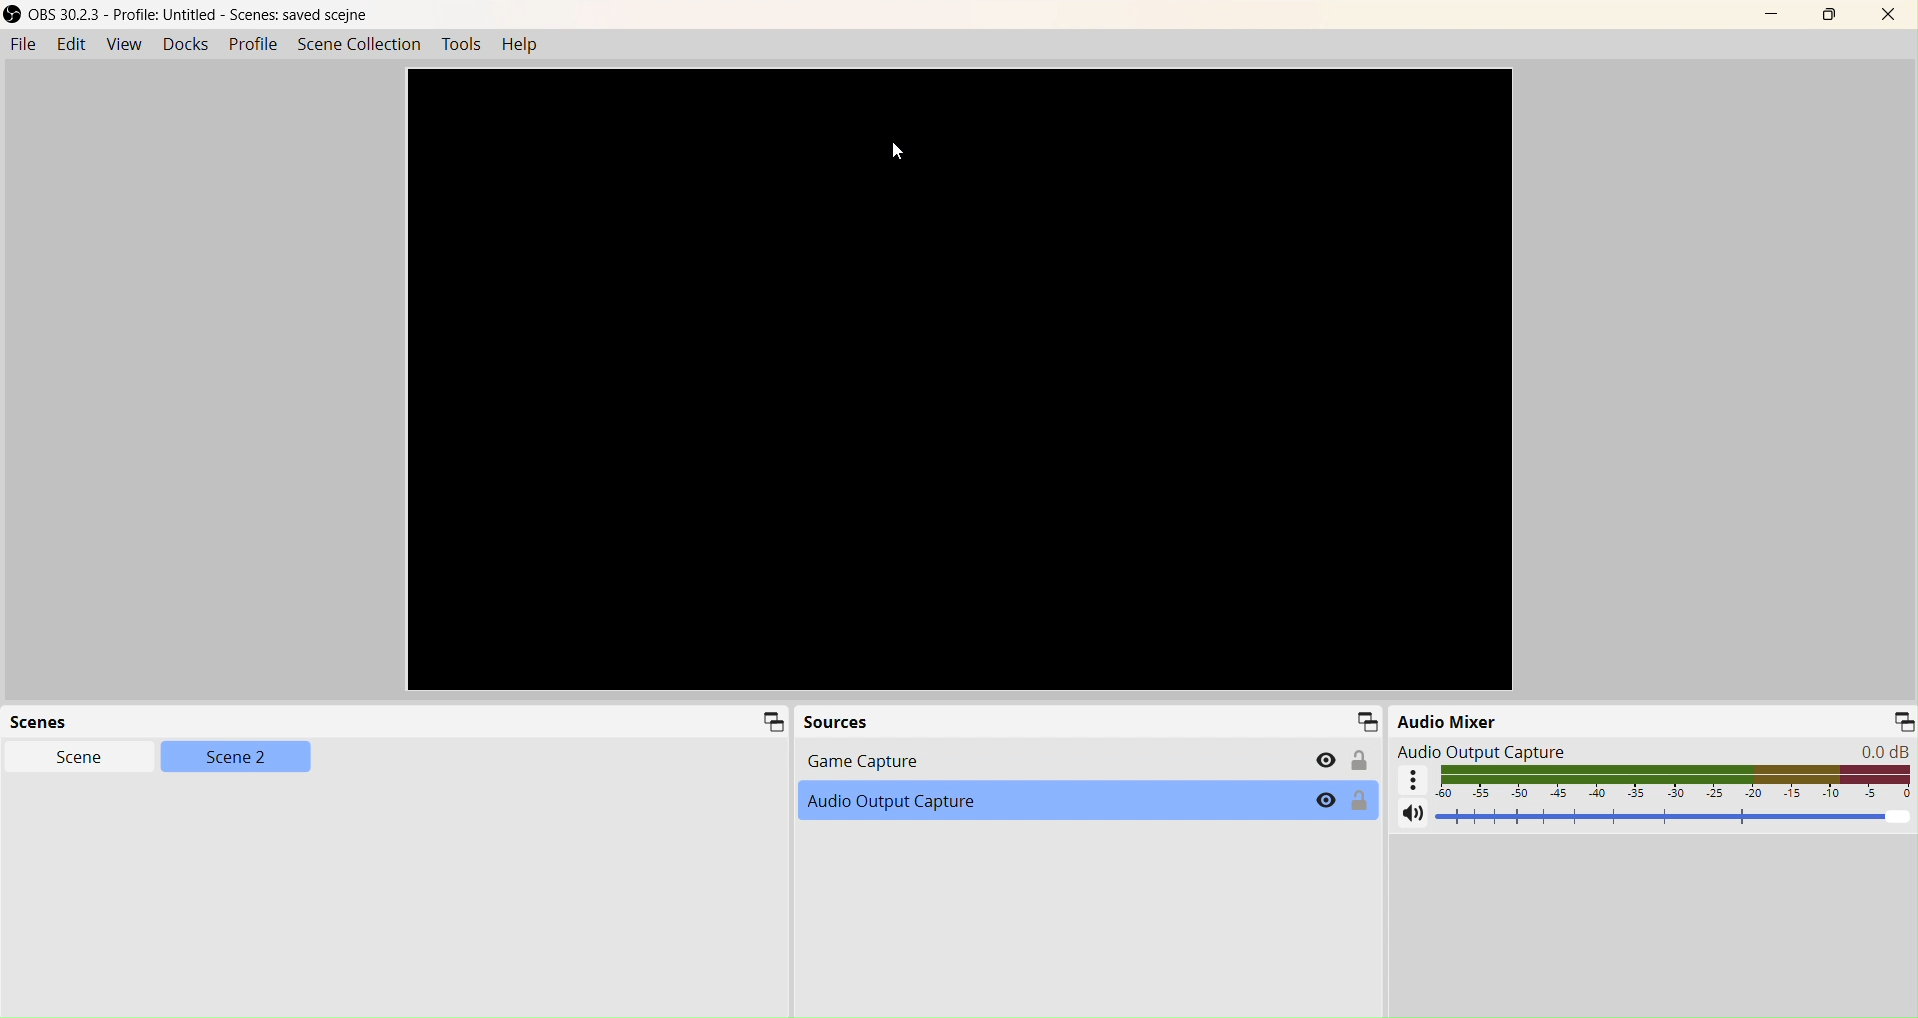 Image resolution: width=1918 pixels, height=1018 pixels. I want to click on Docks, so click(185, 44).